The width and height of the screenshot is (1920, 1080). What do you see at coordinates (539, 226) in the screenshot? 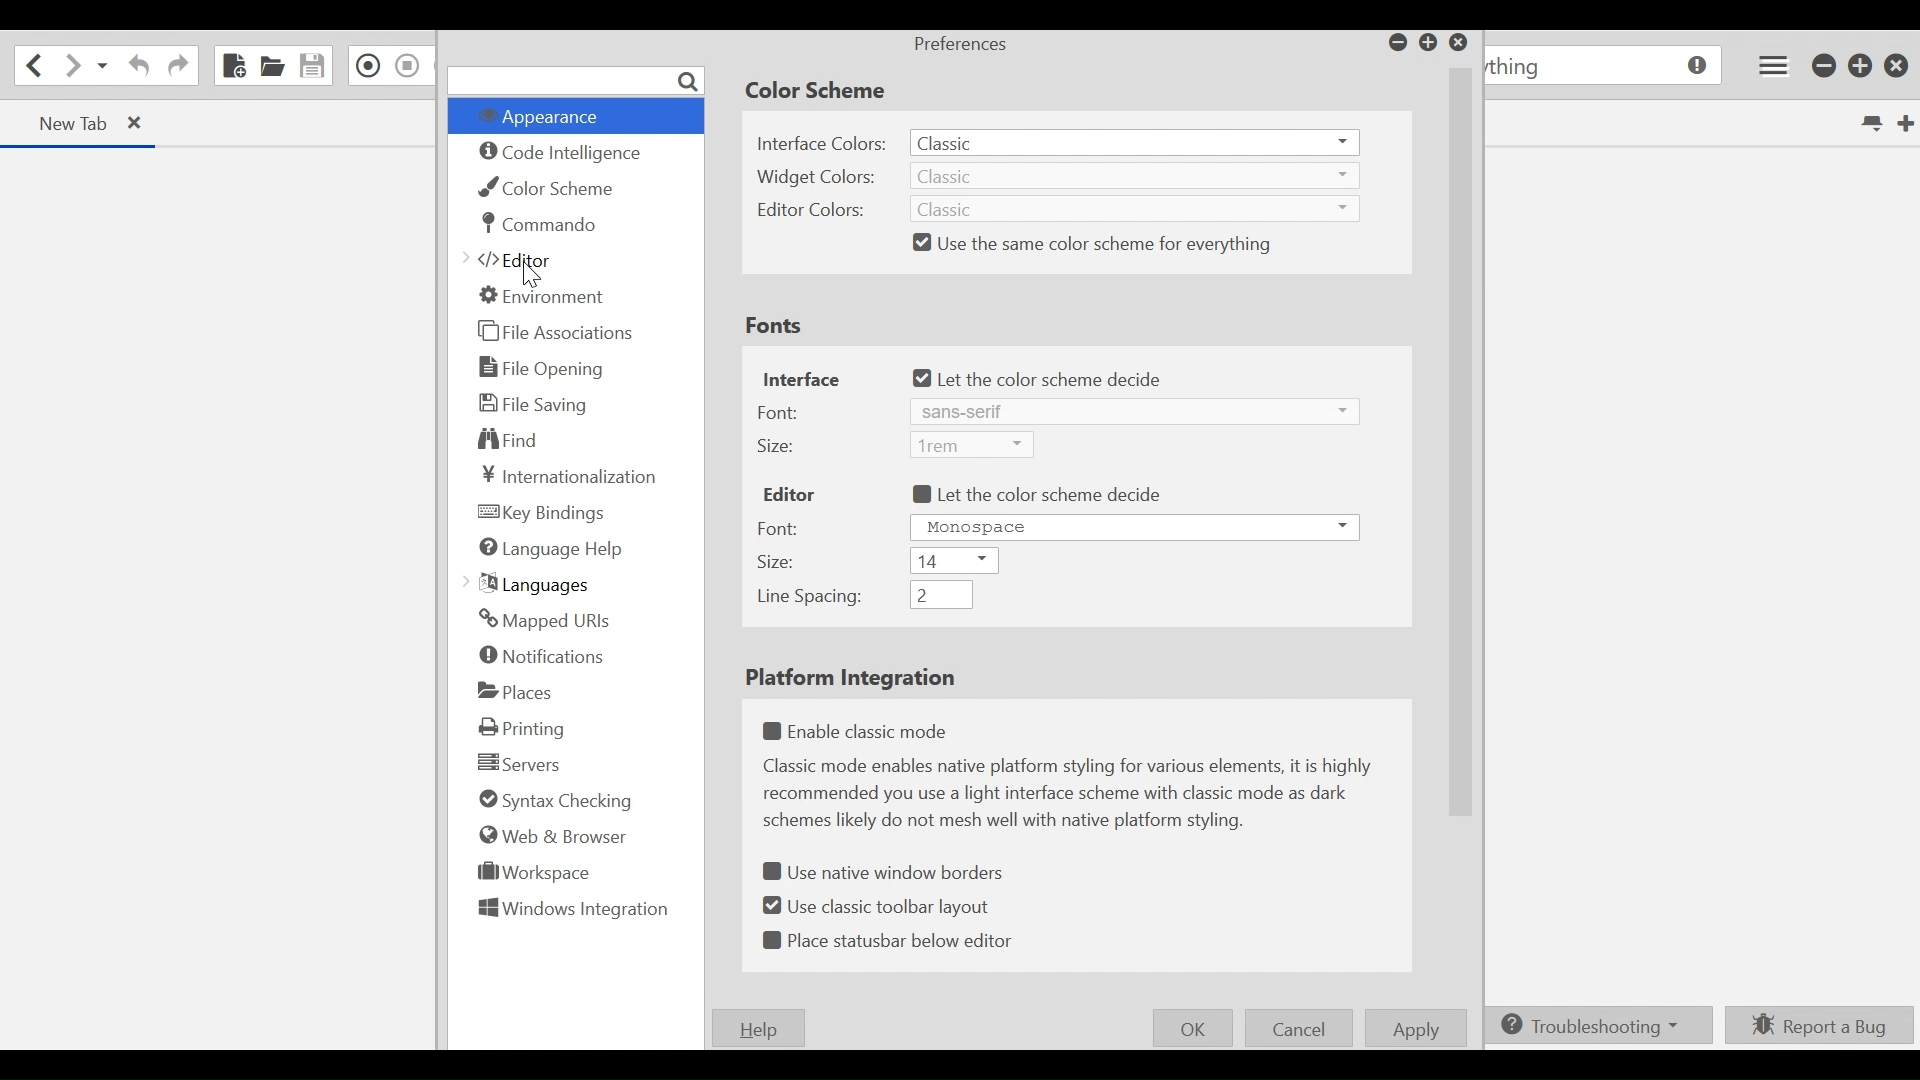
I see `Commando` at bounding box center [539, 226].